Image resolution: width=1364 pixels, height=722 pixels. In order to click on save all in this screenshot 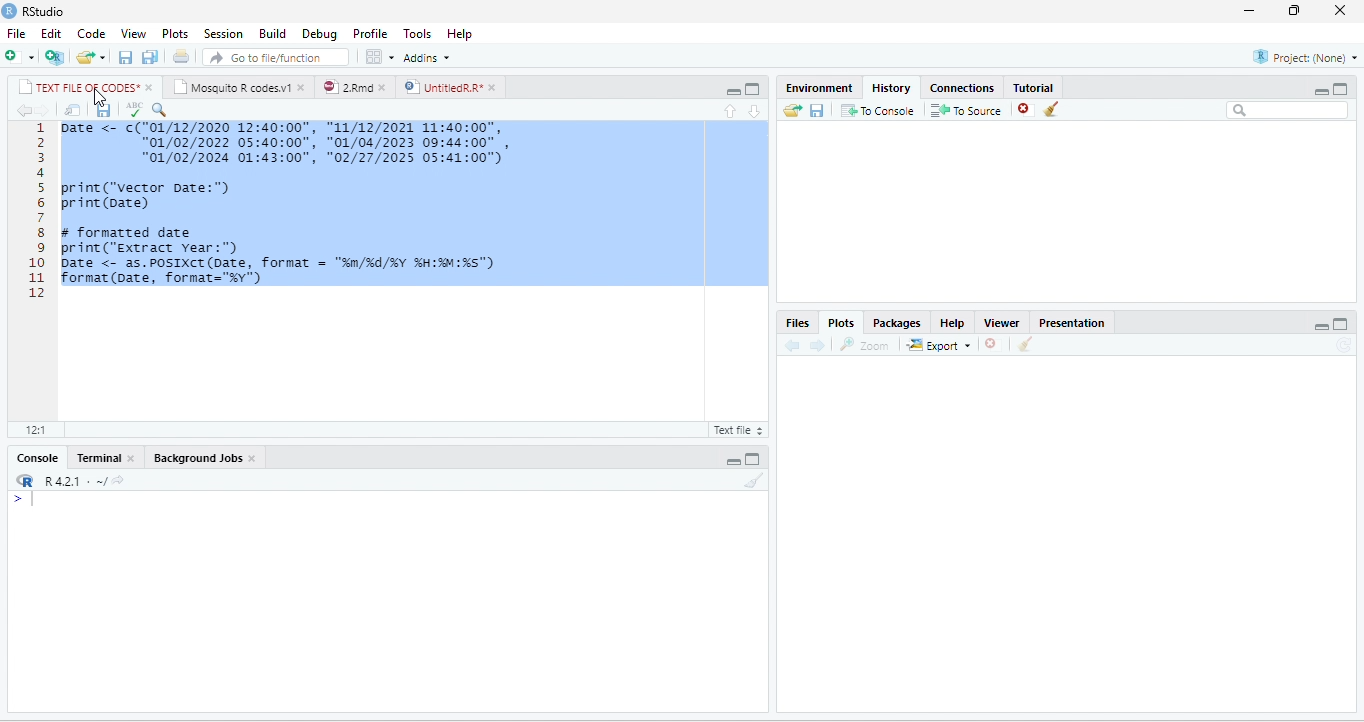, I will do `click(149, 56)`.